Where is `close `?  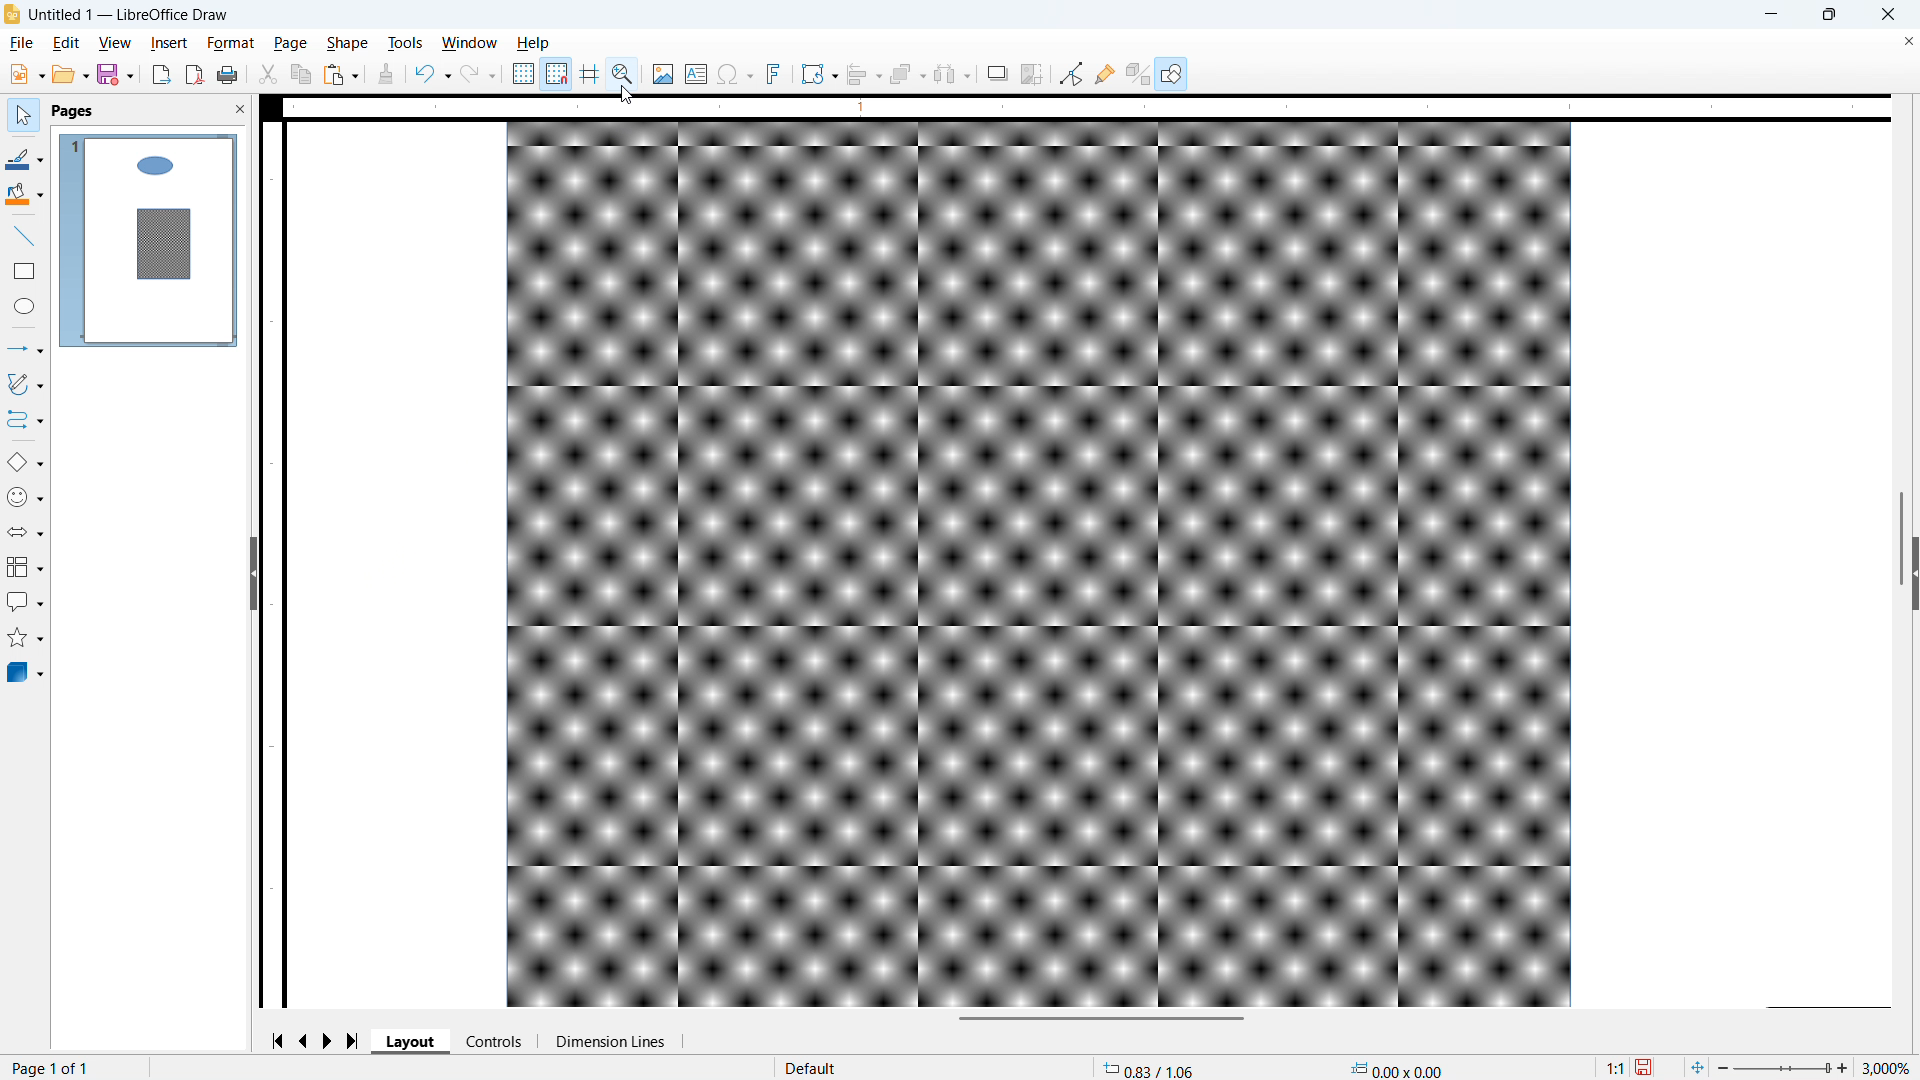
close  is located at coordinates (1886, 15).